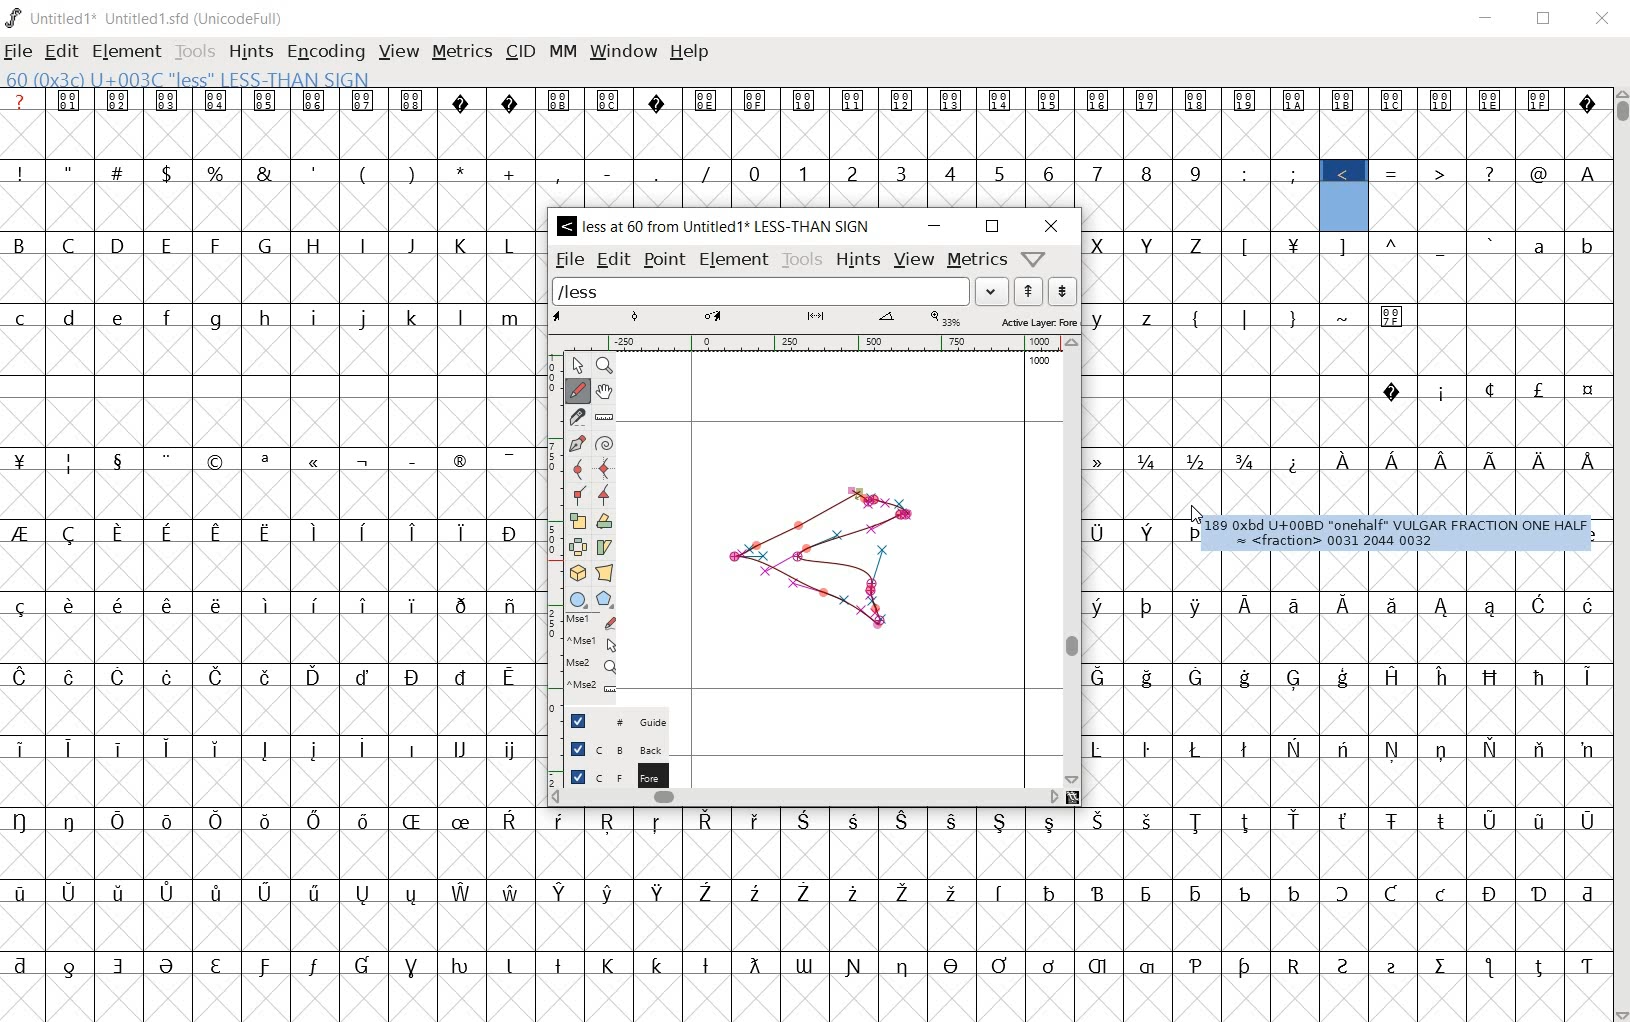  I want to click on empty cells, so click(802, 134).